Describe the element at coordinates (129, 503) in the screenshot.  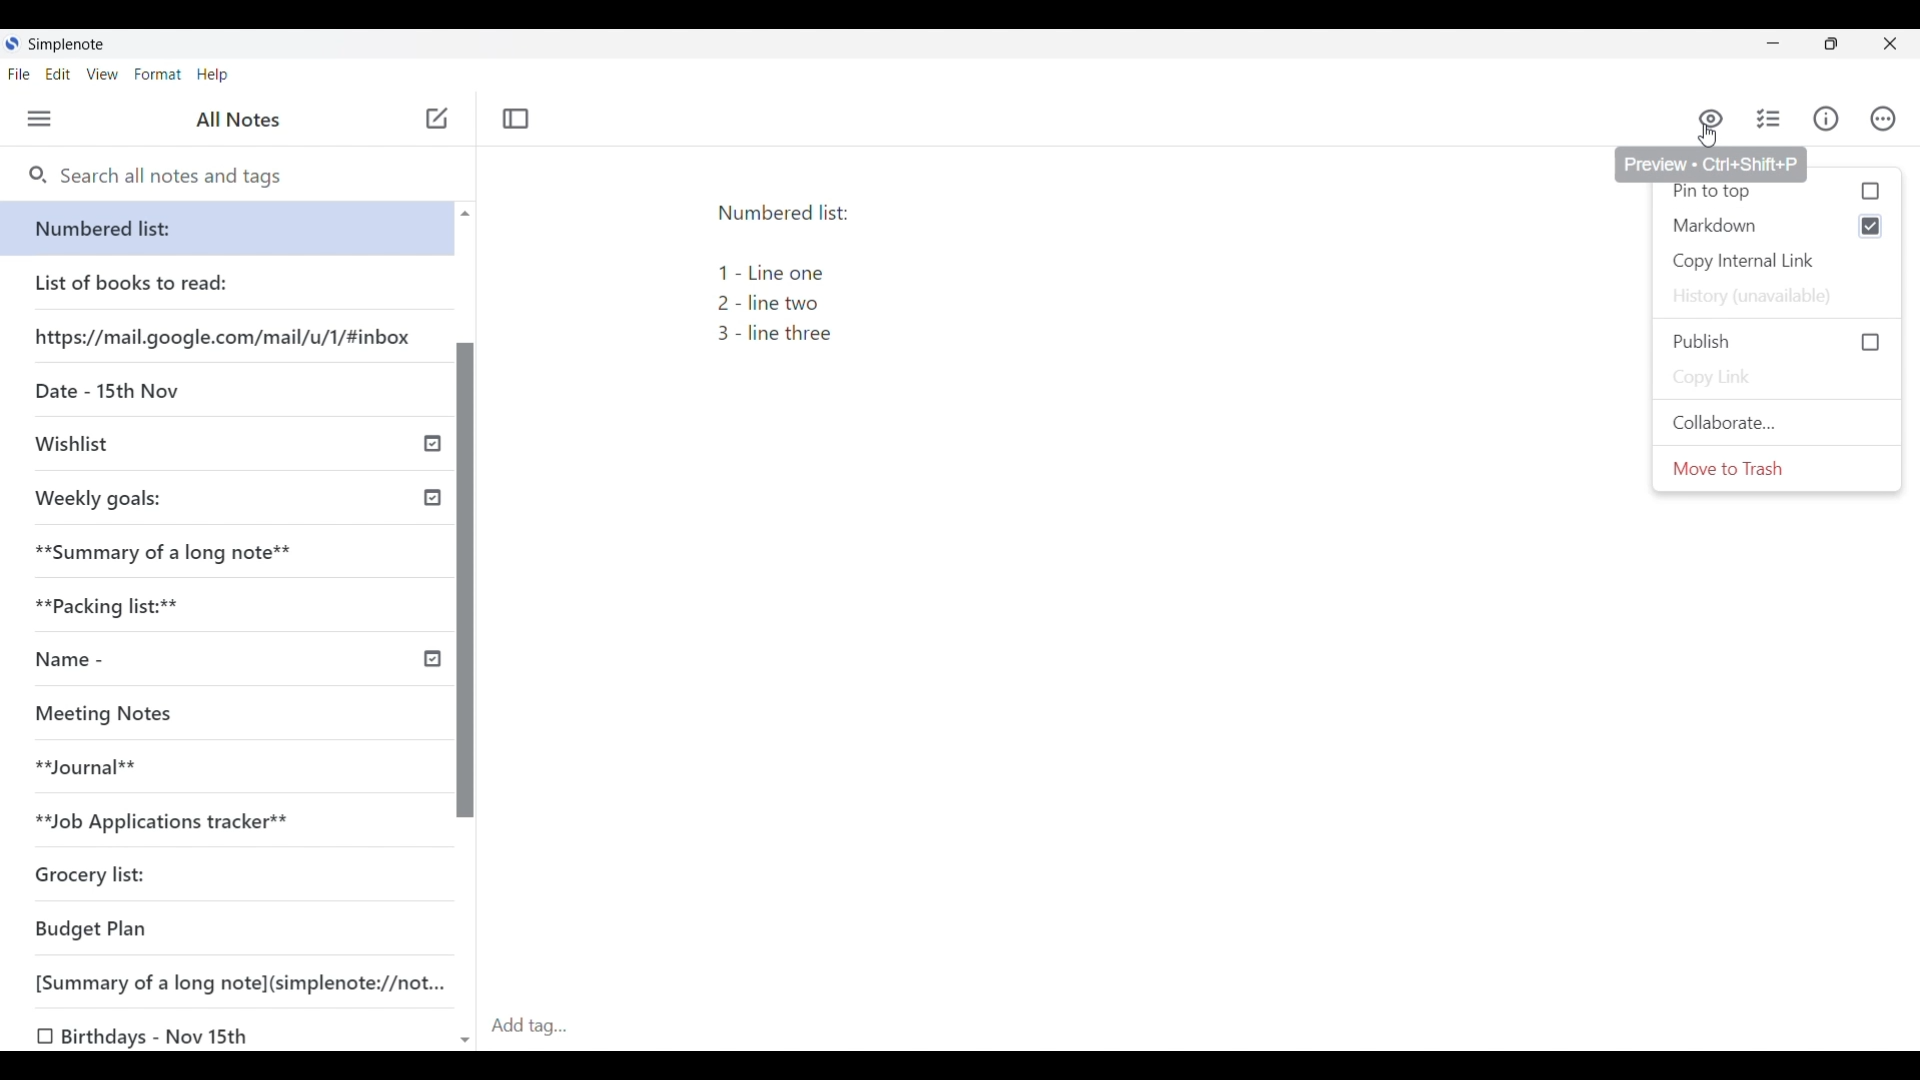
I see `Weekly goals:` at that location.